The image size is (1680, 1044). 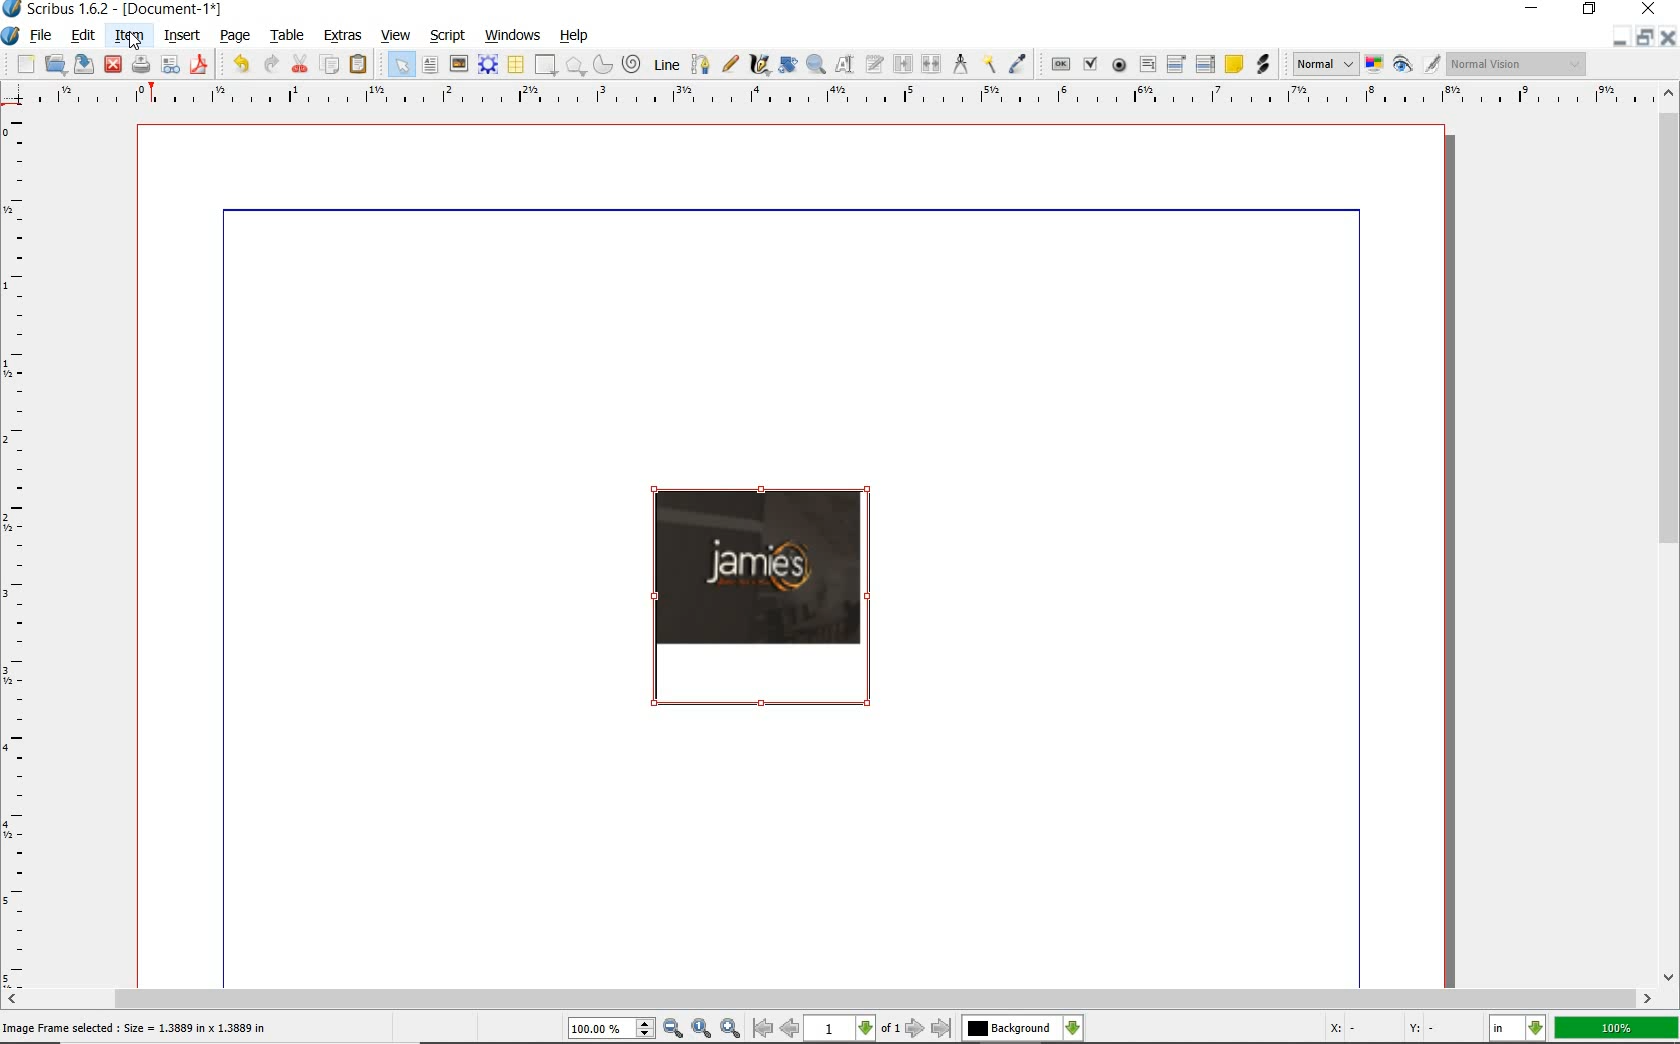 I want to click on polygon, so click(x=576, y=65).